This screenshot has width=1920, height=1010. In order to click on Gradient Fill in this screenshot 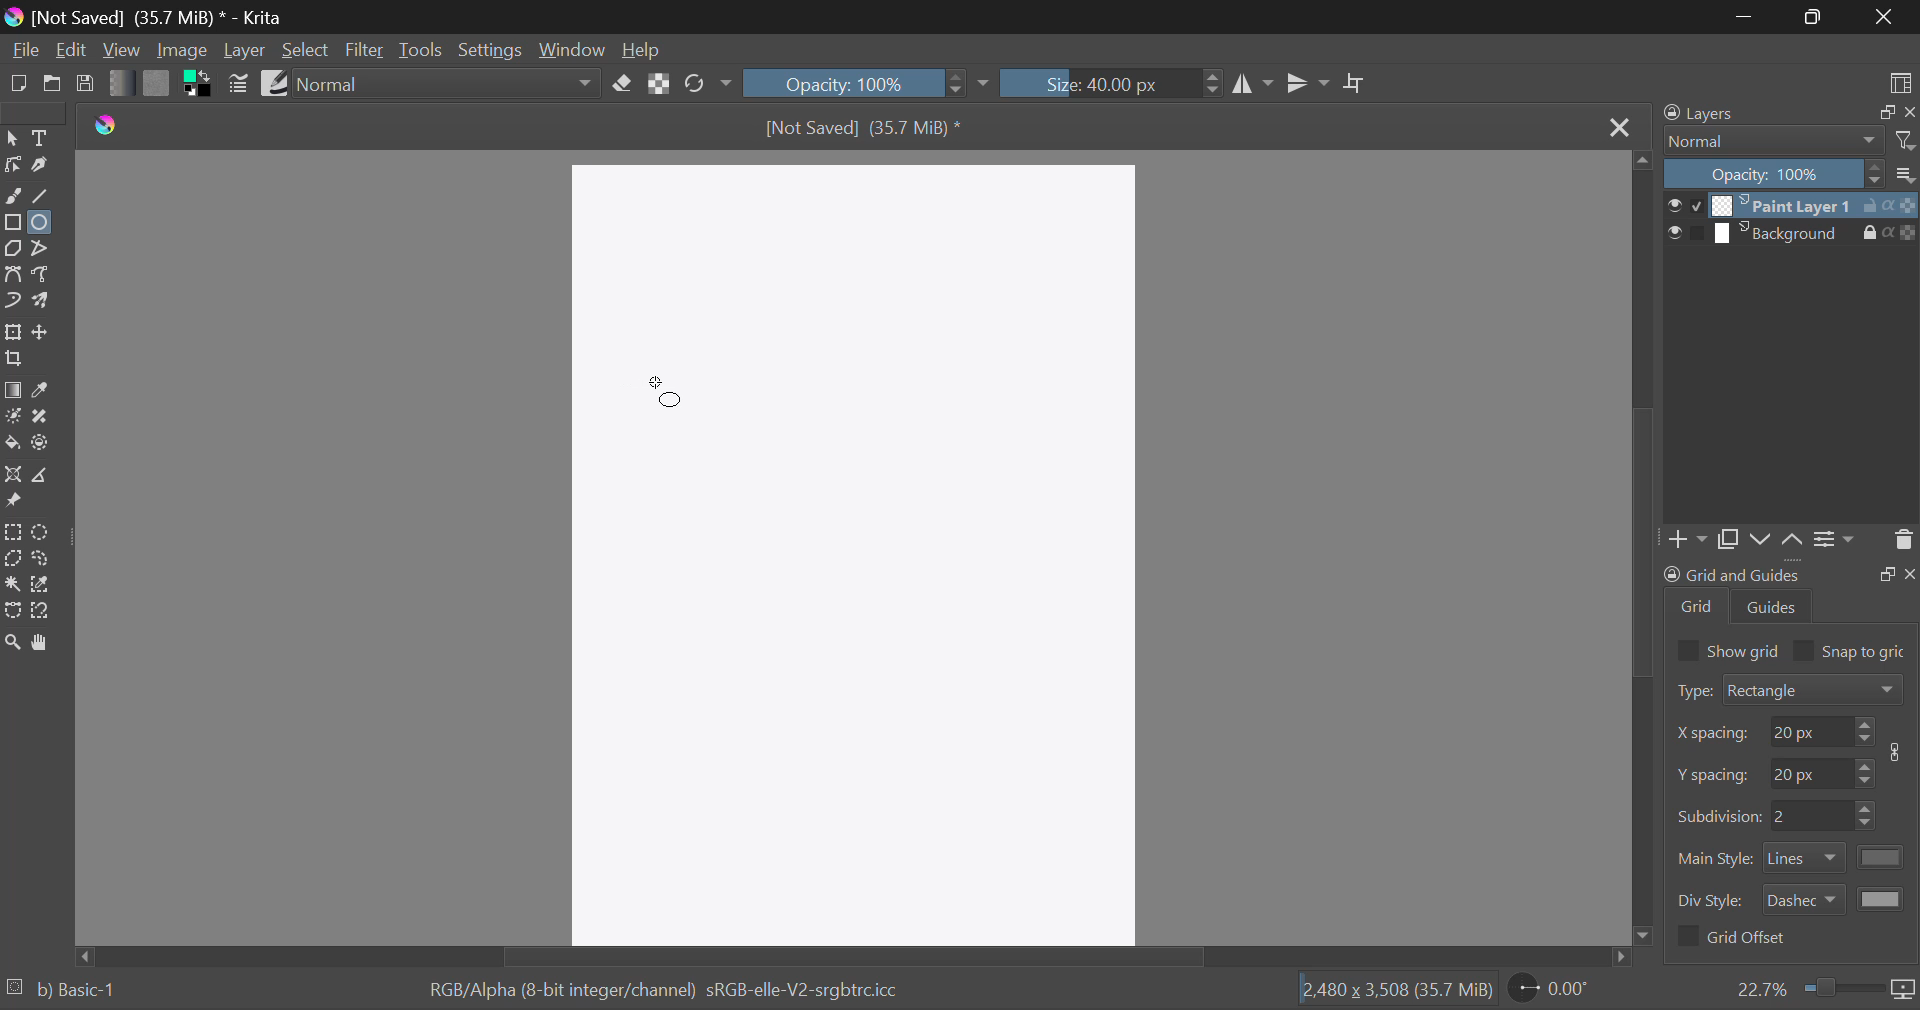, I will do `click(14, 390)`.